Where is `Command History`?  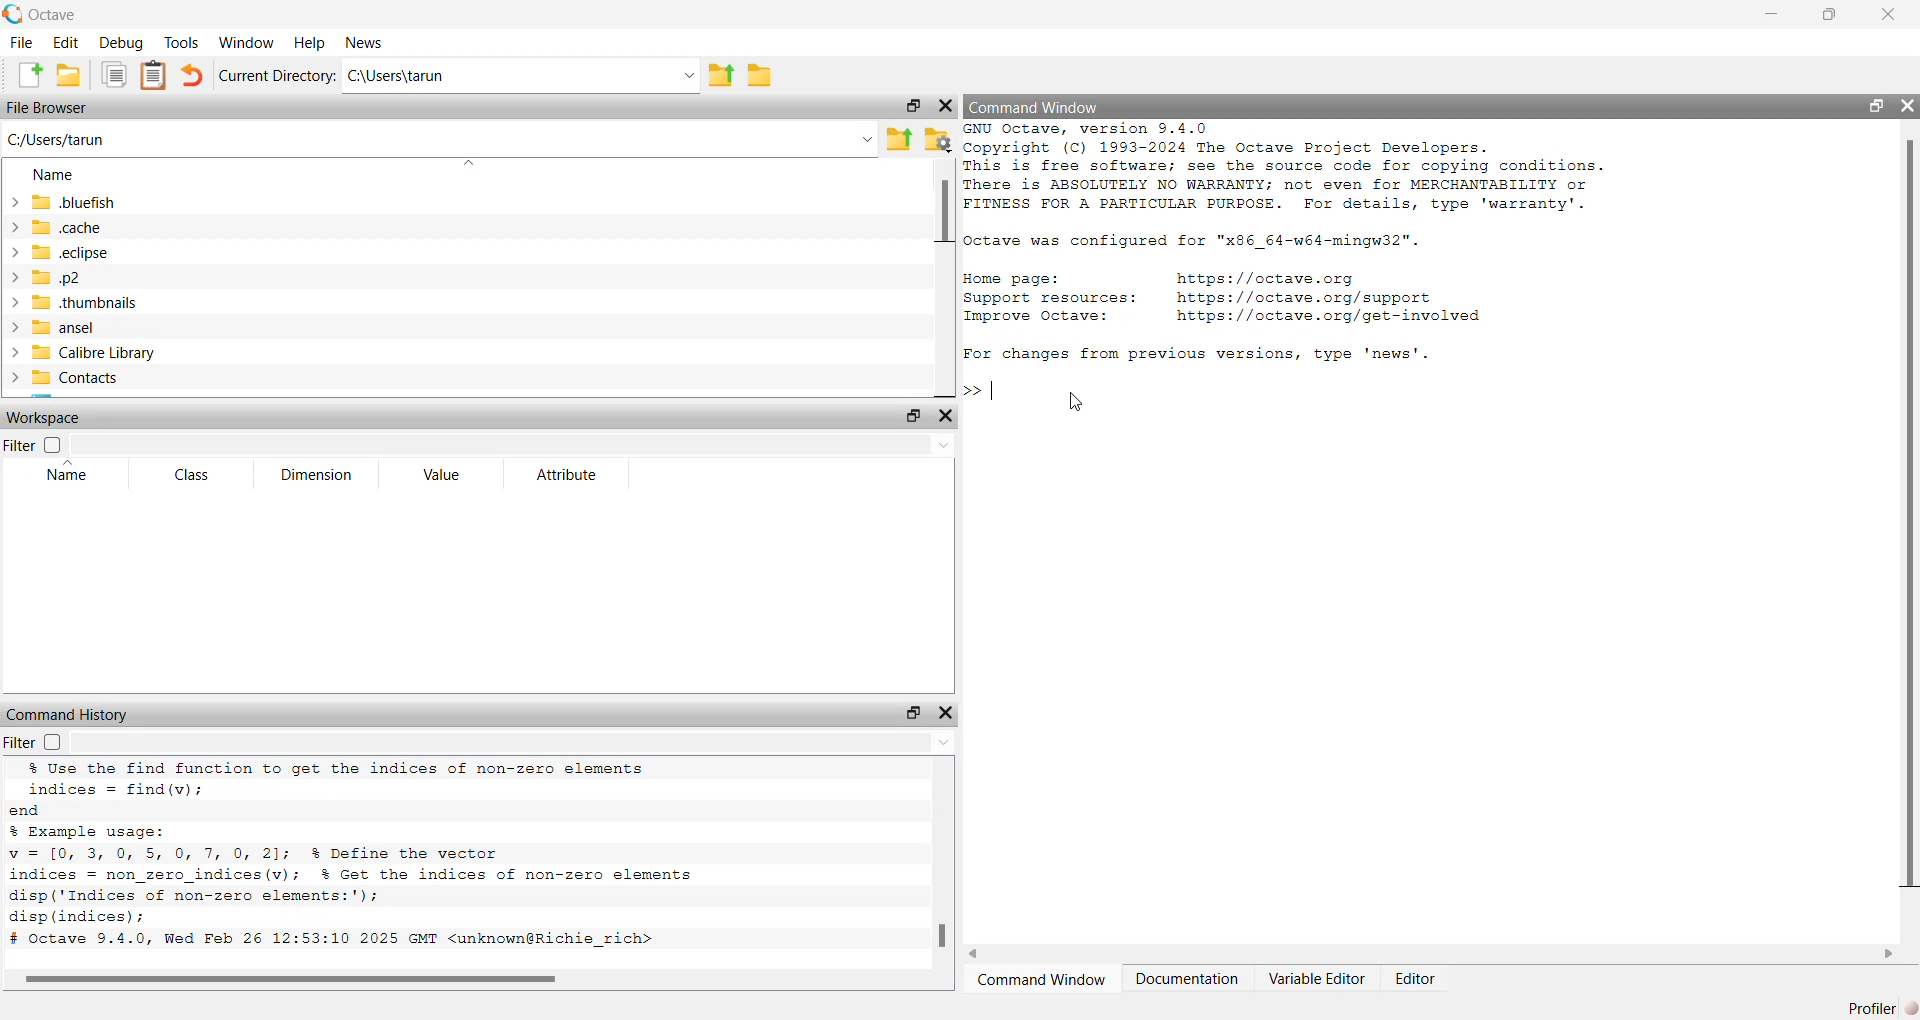 Command History is located at coordinates (71, 713).